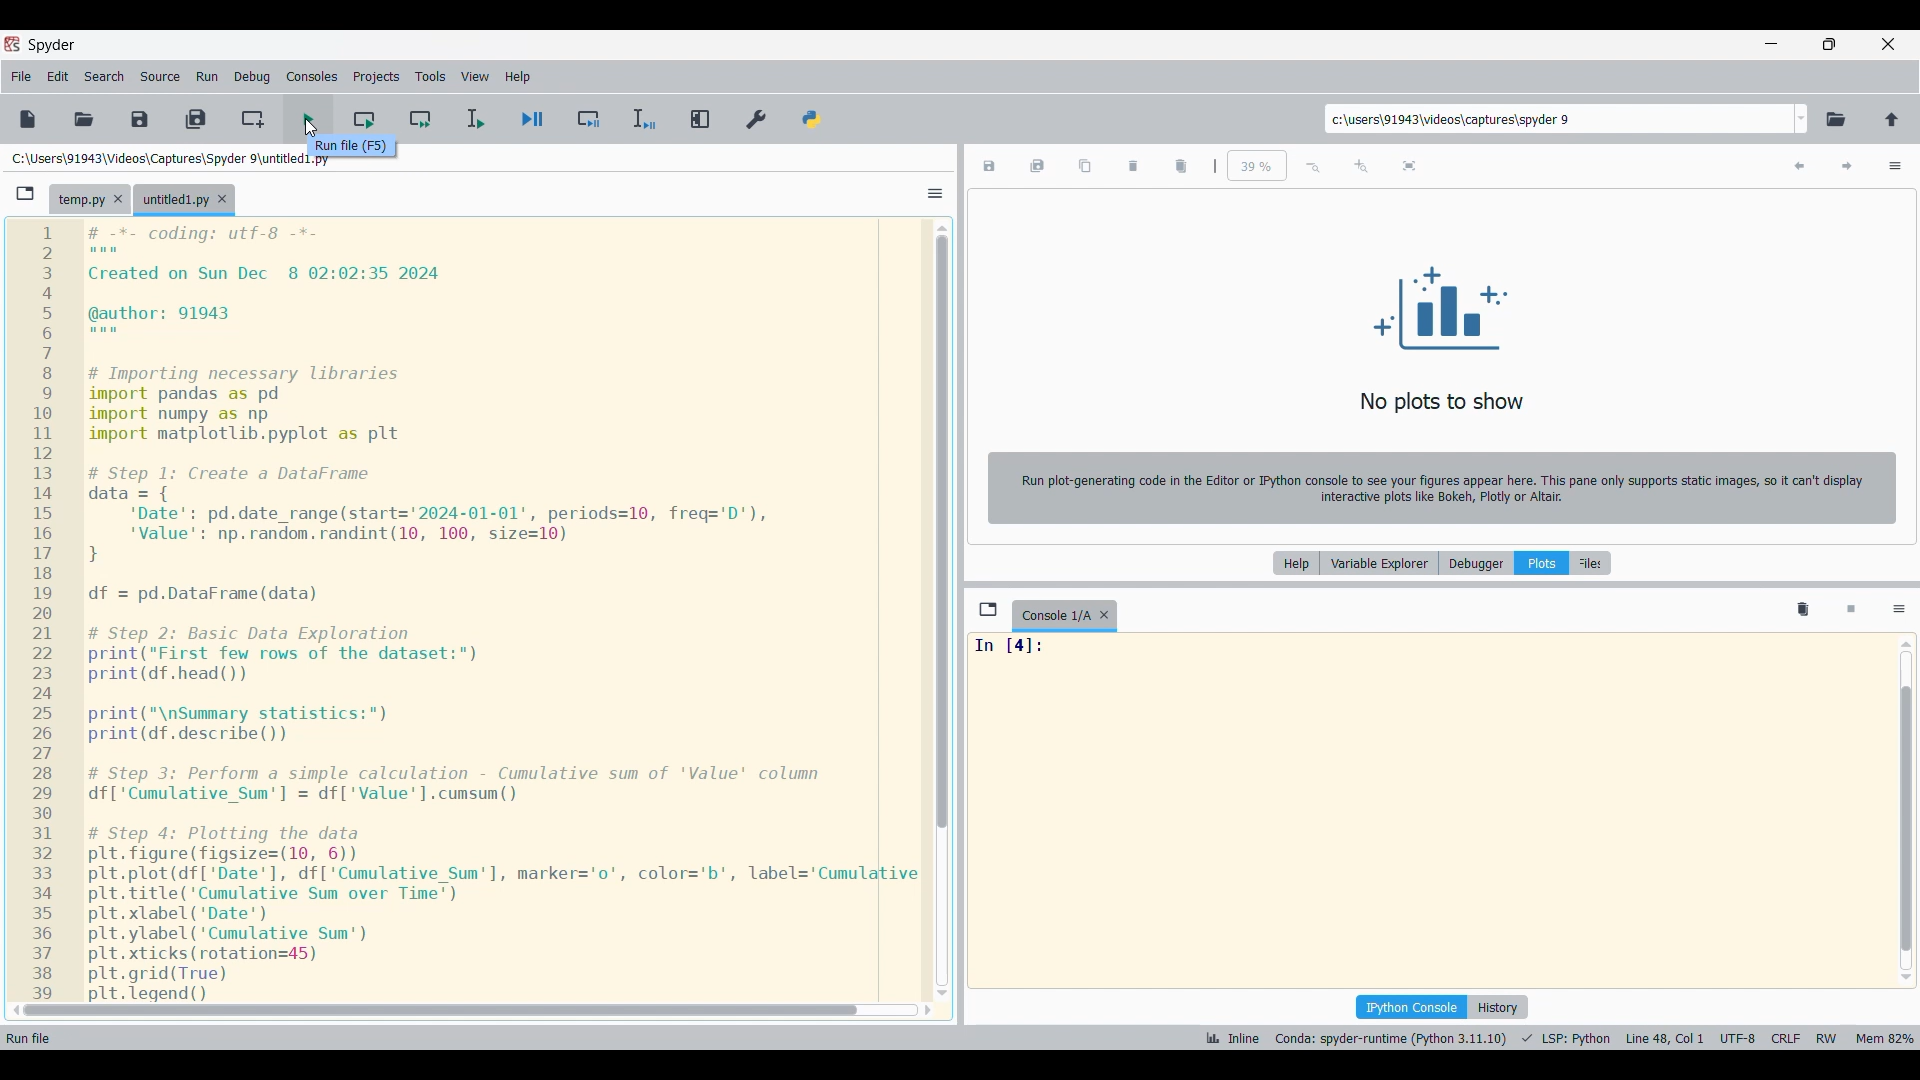 The height and width of the screenshot is (1080, 1920). Describe the element at coordinates (1558, 118) in the screenshot. I see `Input folder location` at that location.